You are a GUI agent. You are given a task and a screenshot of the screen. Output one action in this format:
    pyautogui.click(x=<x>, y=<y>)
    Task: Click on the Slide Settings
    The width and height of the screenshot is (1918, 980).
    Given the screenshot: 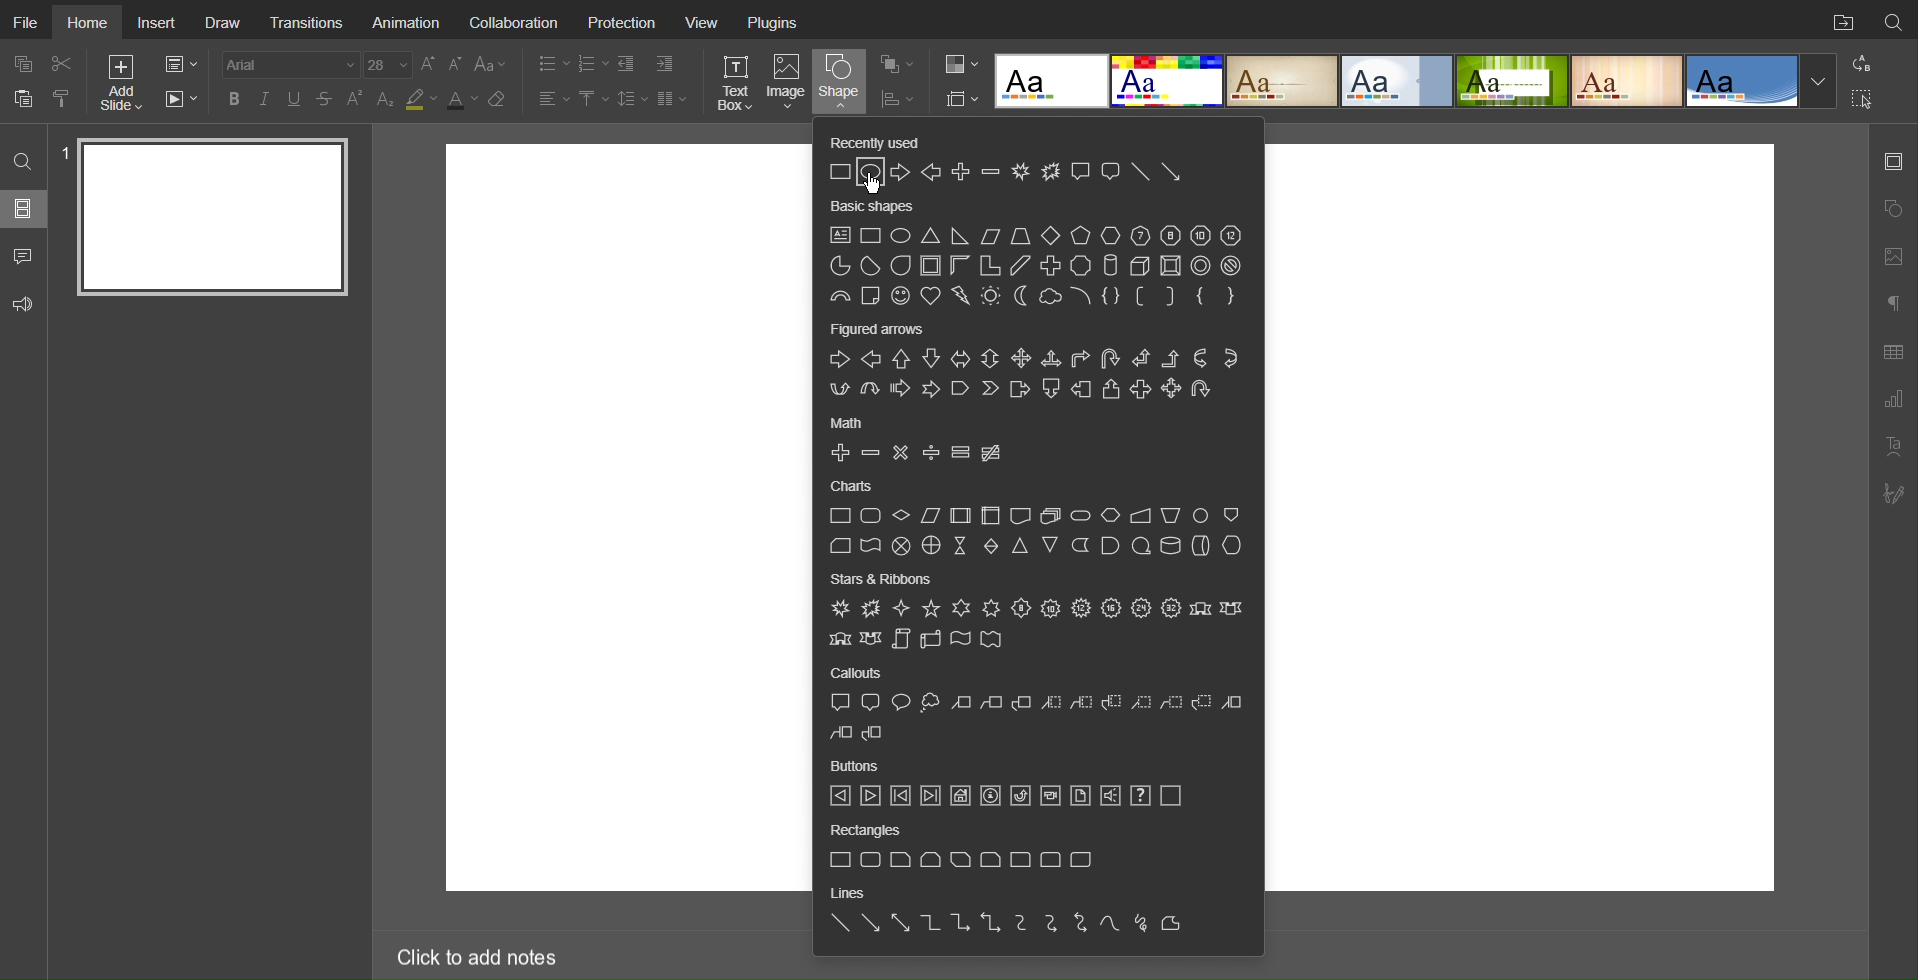 What is the action you would take?
    pyautogui.click(x=958, y=99)
    